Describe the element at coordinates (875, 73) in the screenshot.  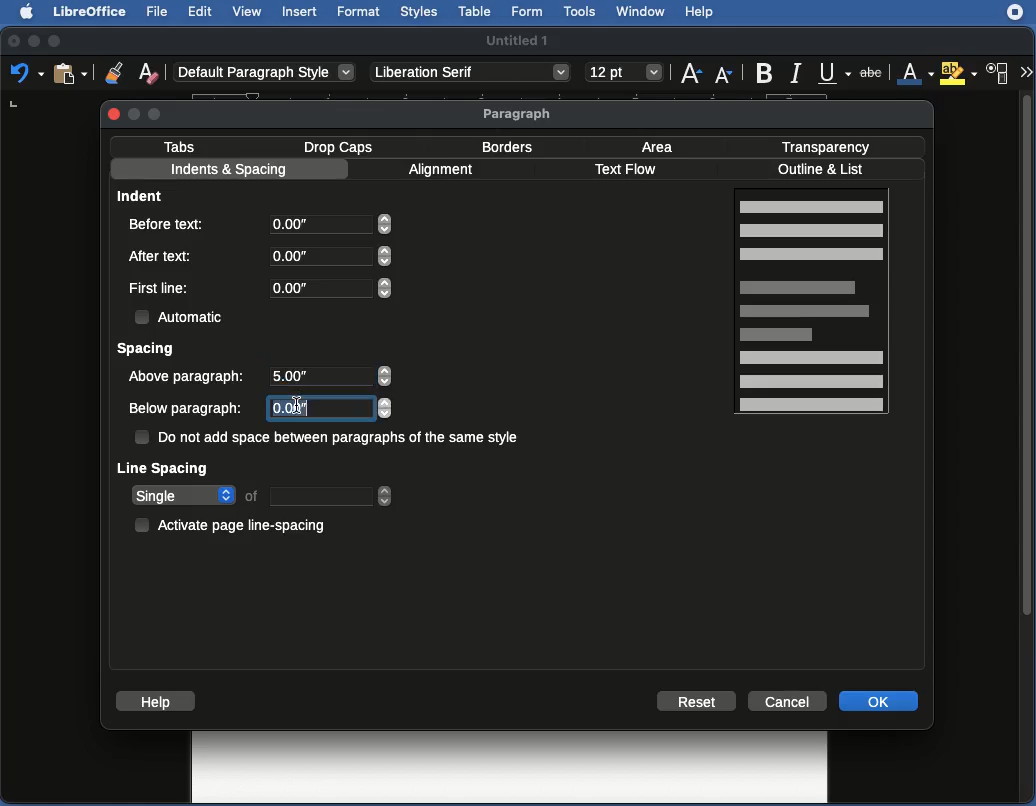
I see `Strikethrough` at that location.